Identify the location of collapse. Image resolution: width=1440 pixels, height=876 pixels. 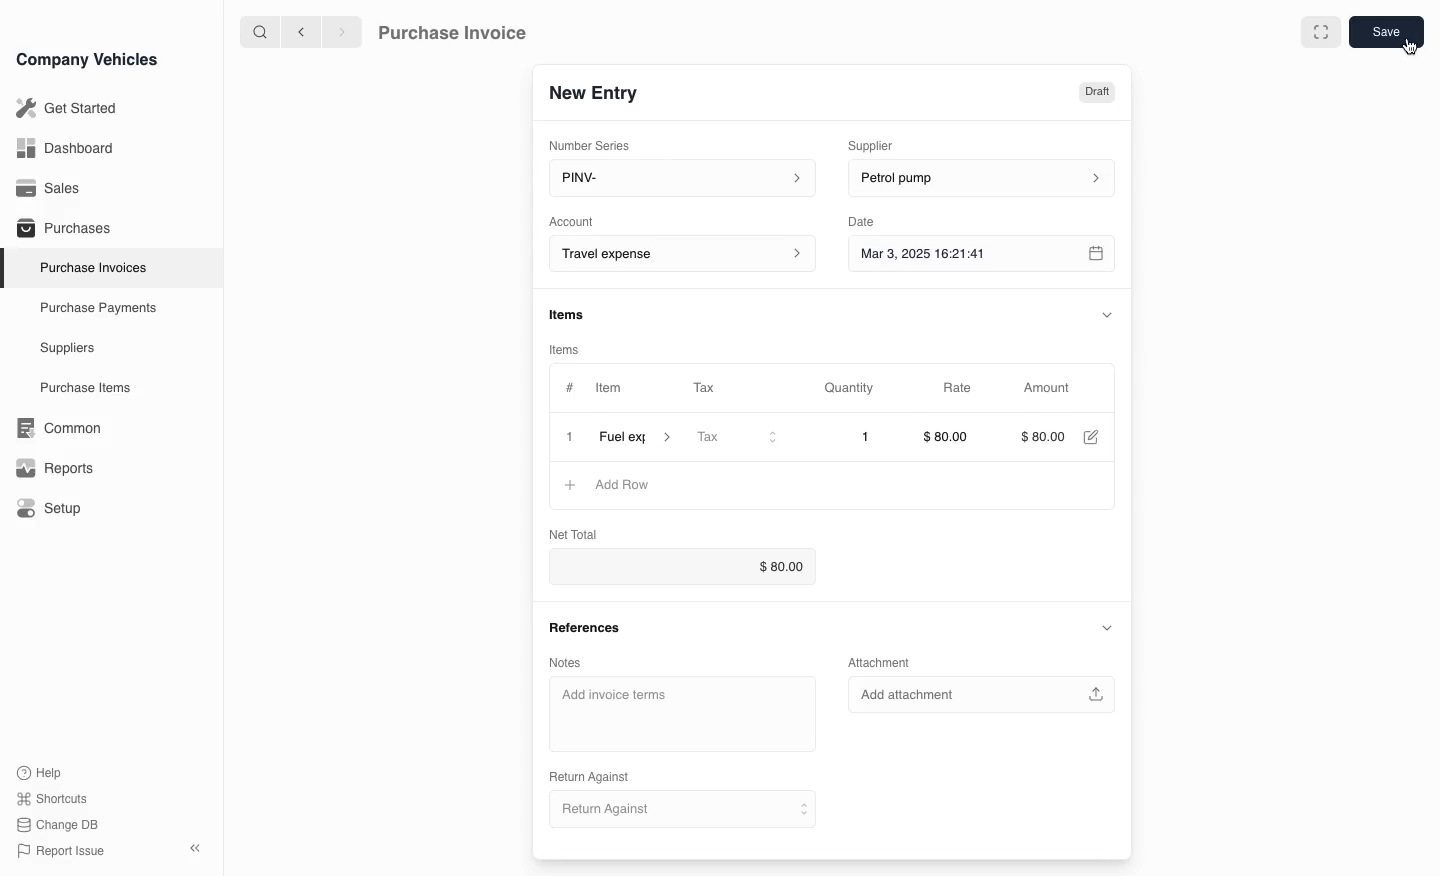
(1108, 313).